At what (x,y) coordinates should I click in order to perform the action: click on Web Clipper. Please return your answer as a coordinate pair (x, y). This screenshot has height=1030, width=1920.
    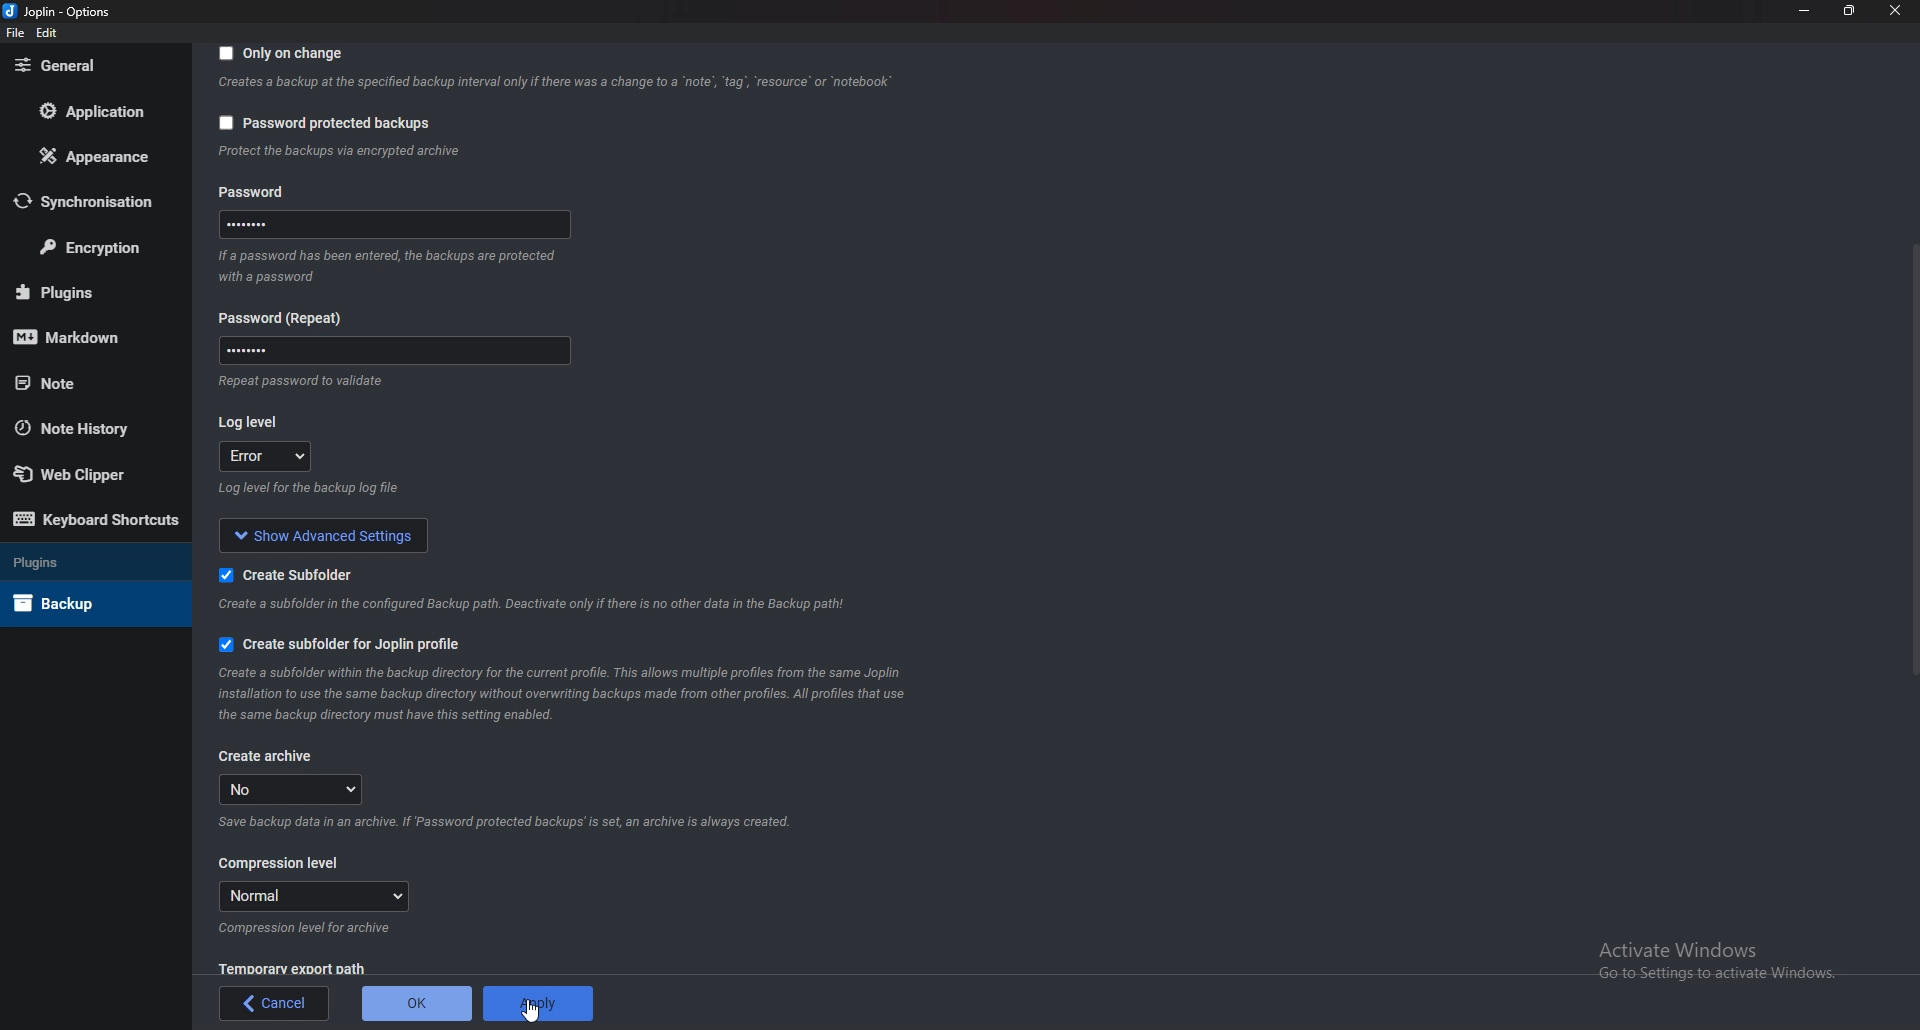
    Looking at the image, I should click on (81, 470).